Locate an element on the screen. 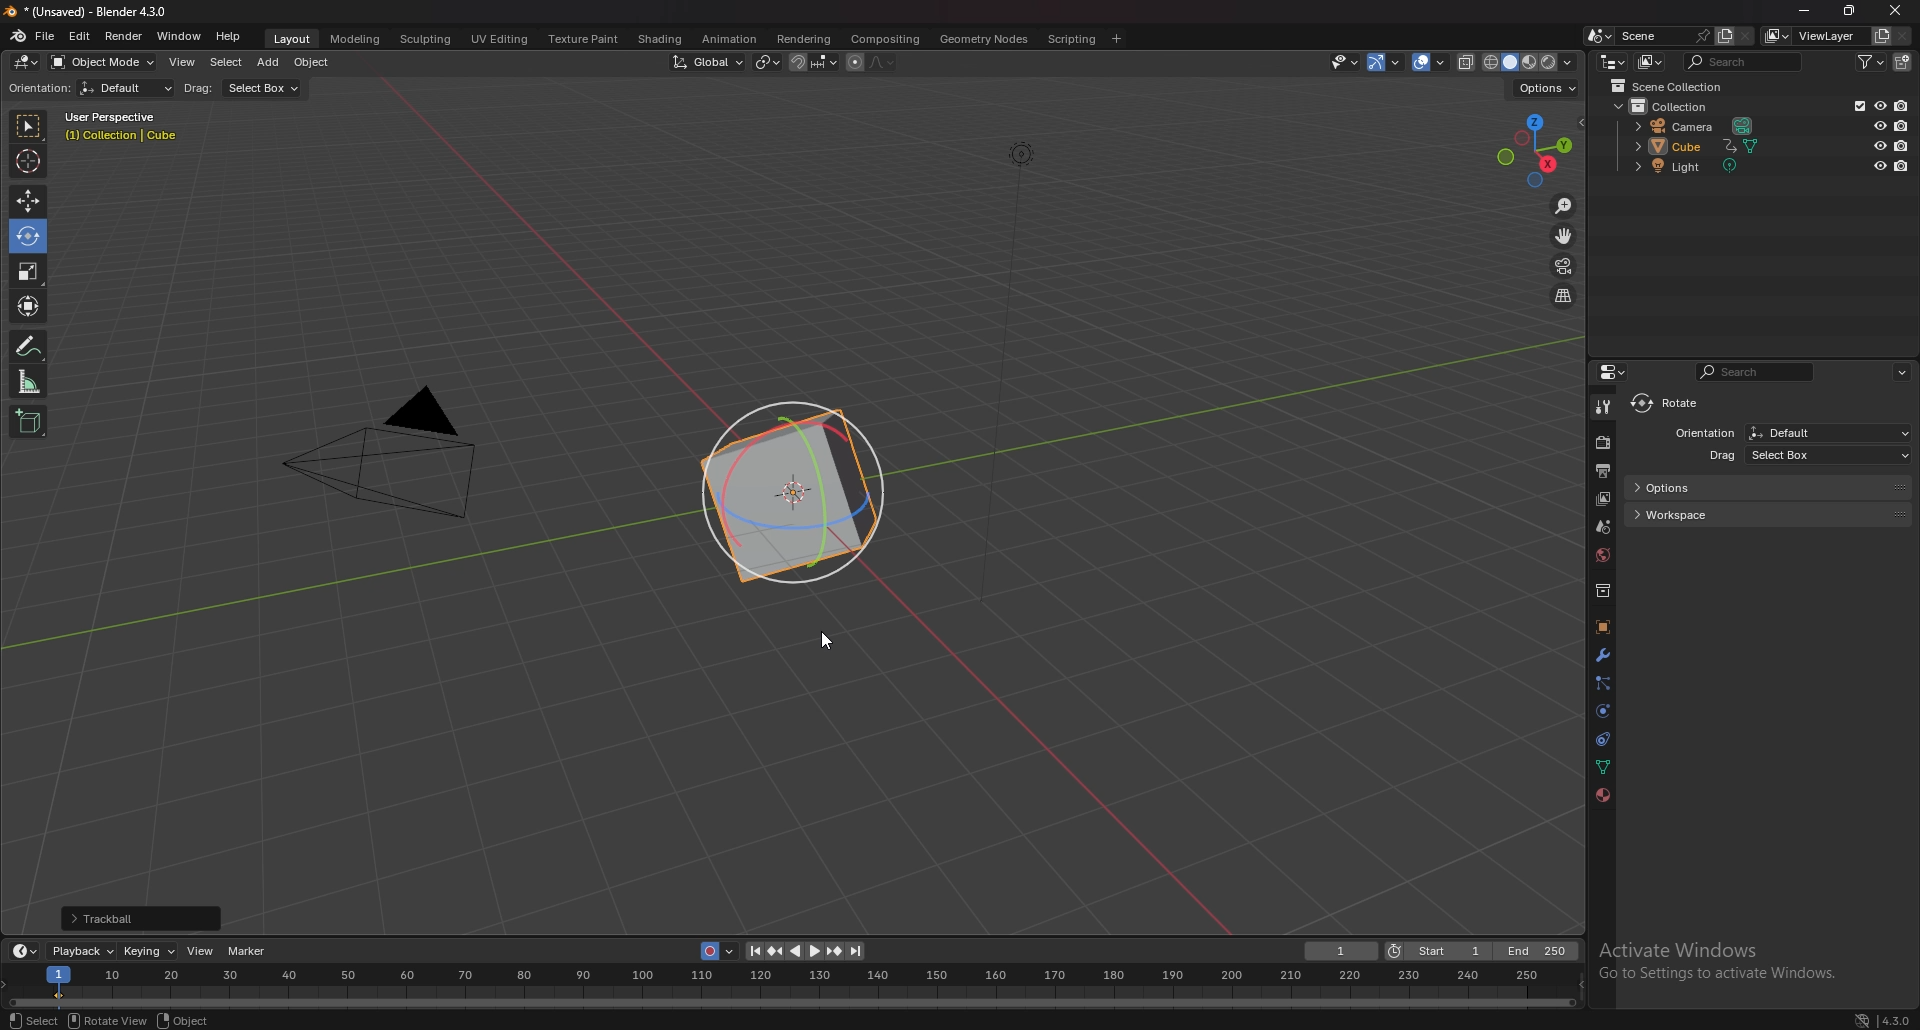 The image size is (1920, 1030). scripting is located at coordinates (1072, 38).